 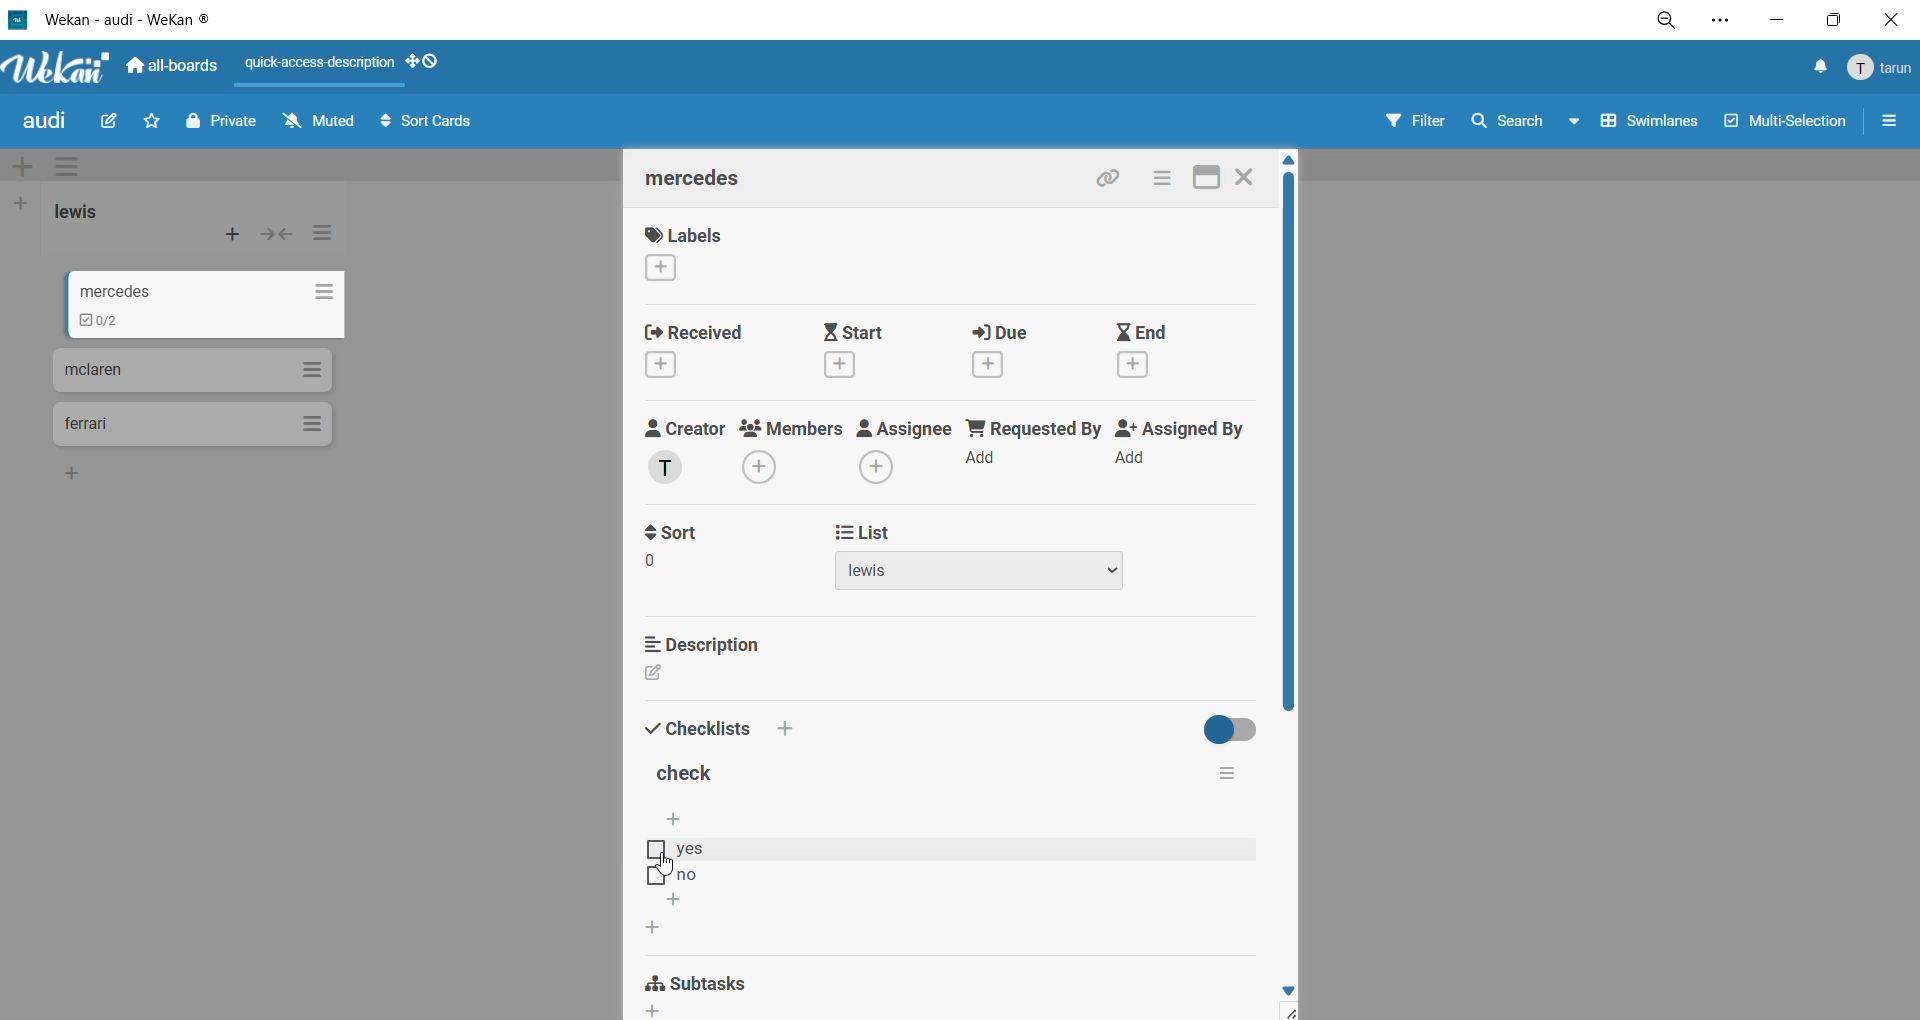 What do you see at coordinates (330, 235) in the screenshot?
I see `list actions` at bounding box center [330, 235].